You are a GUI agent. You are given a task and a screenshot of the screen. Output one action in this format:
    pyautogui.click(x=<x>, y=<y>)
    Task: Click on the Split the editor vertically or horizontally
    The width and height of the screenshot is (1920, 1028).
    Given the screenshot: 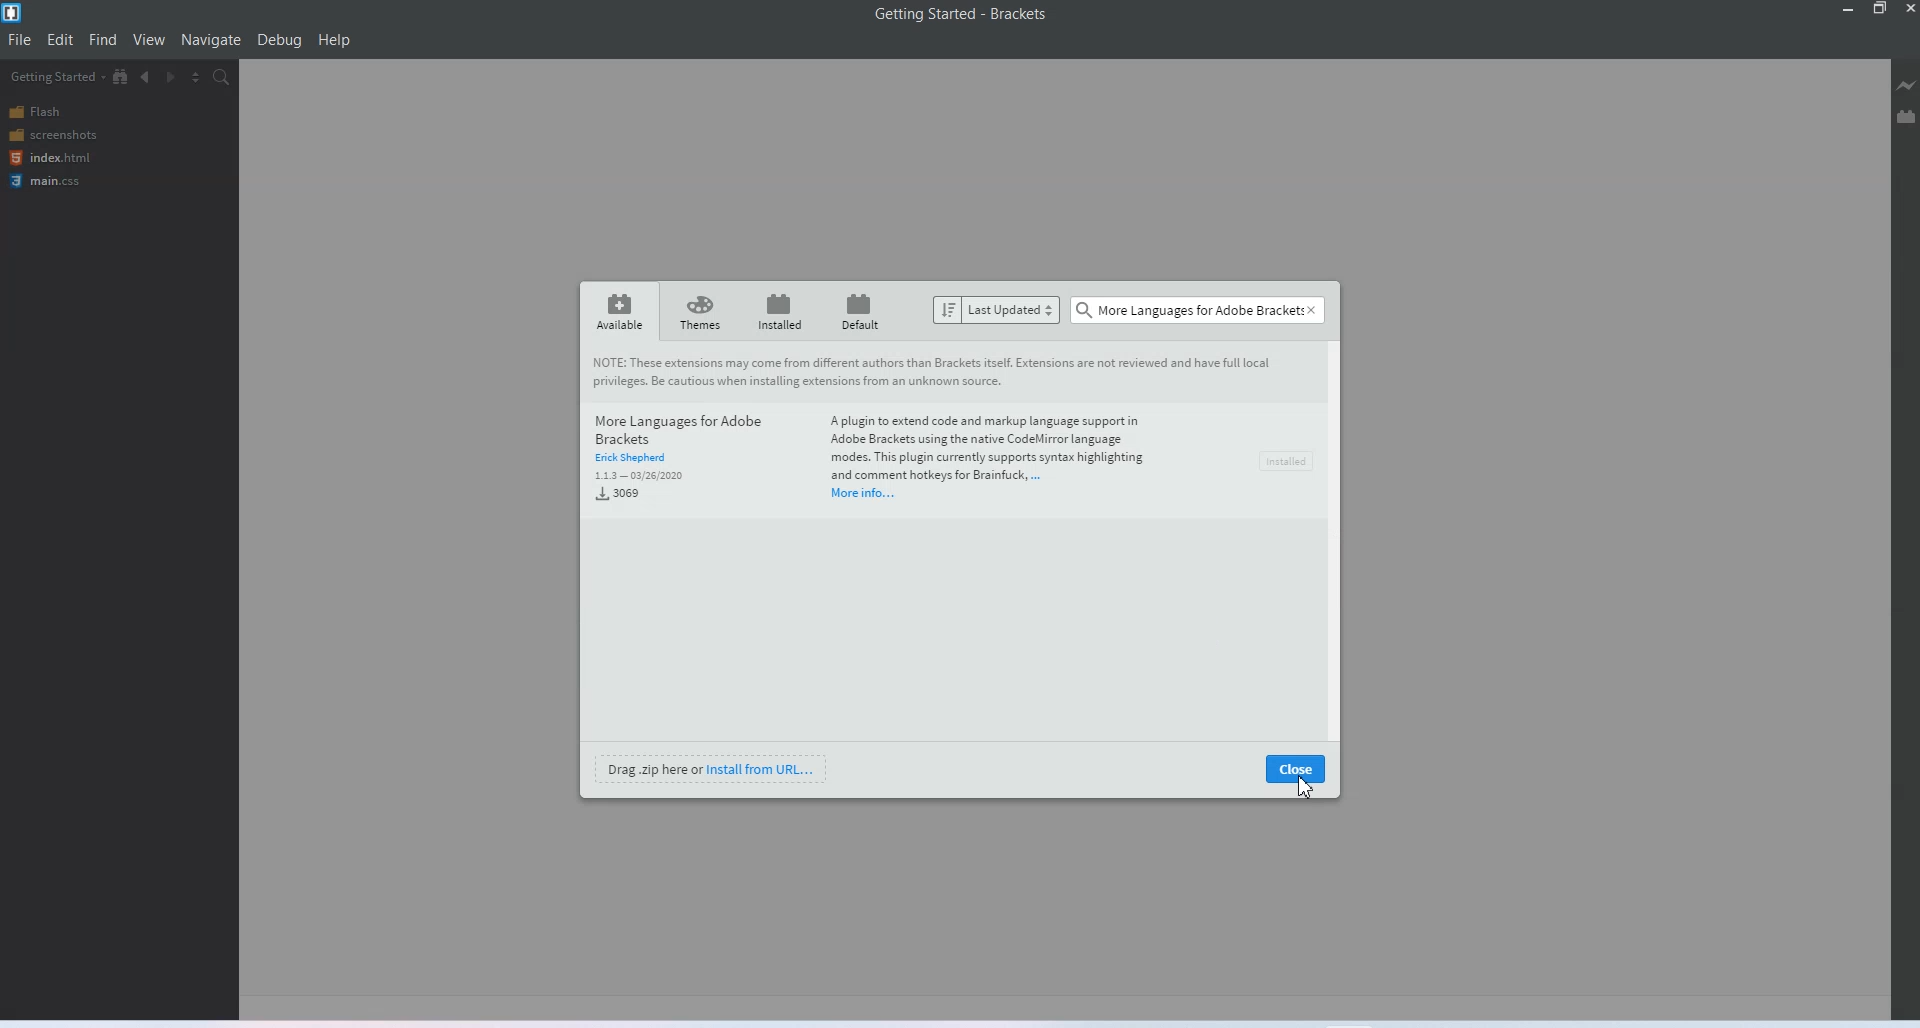 What is the action you would take?
    pyautogui.click(x=195, y=78)
    